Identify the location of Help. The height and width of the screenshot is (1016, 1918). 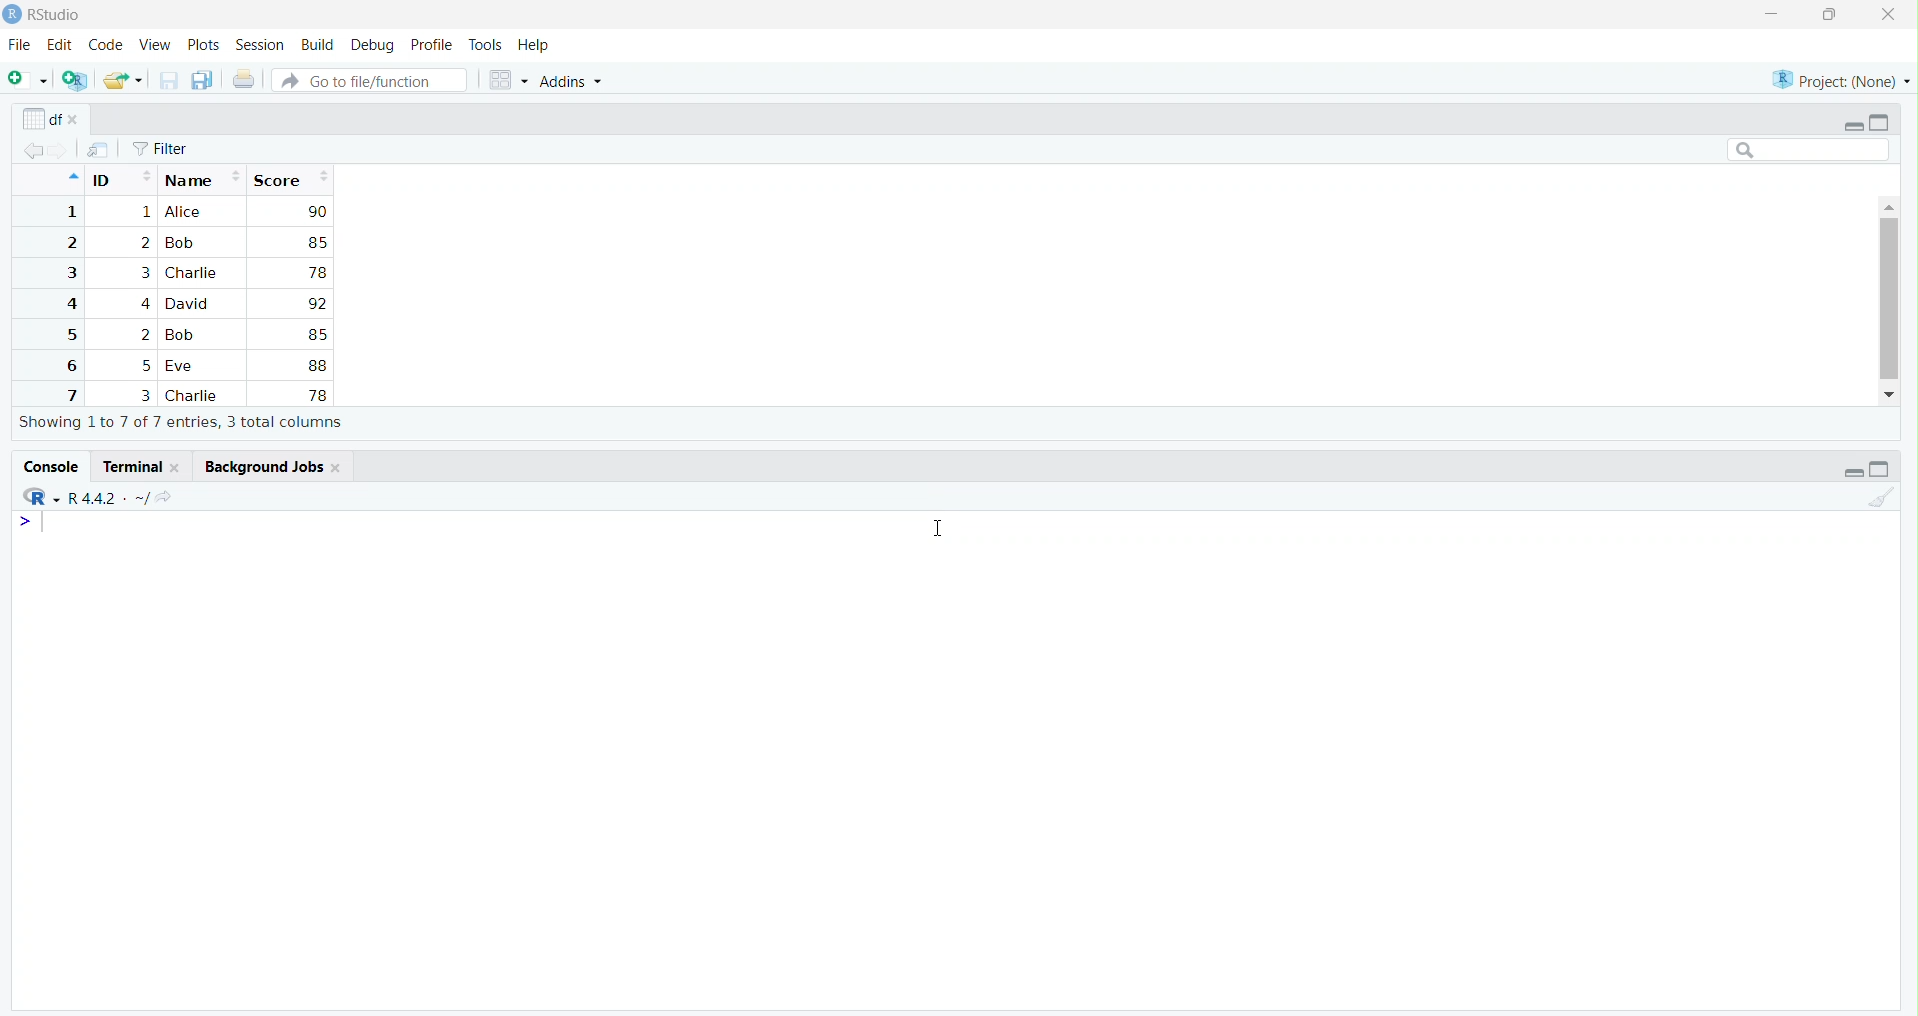
(534, 47).